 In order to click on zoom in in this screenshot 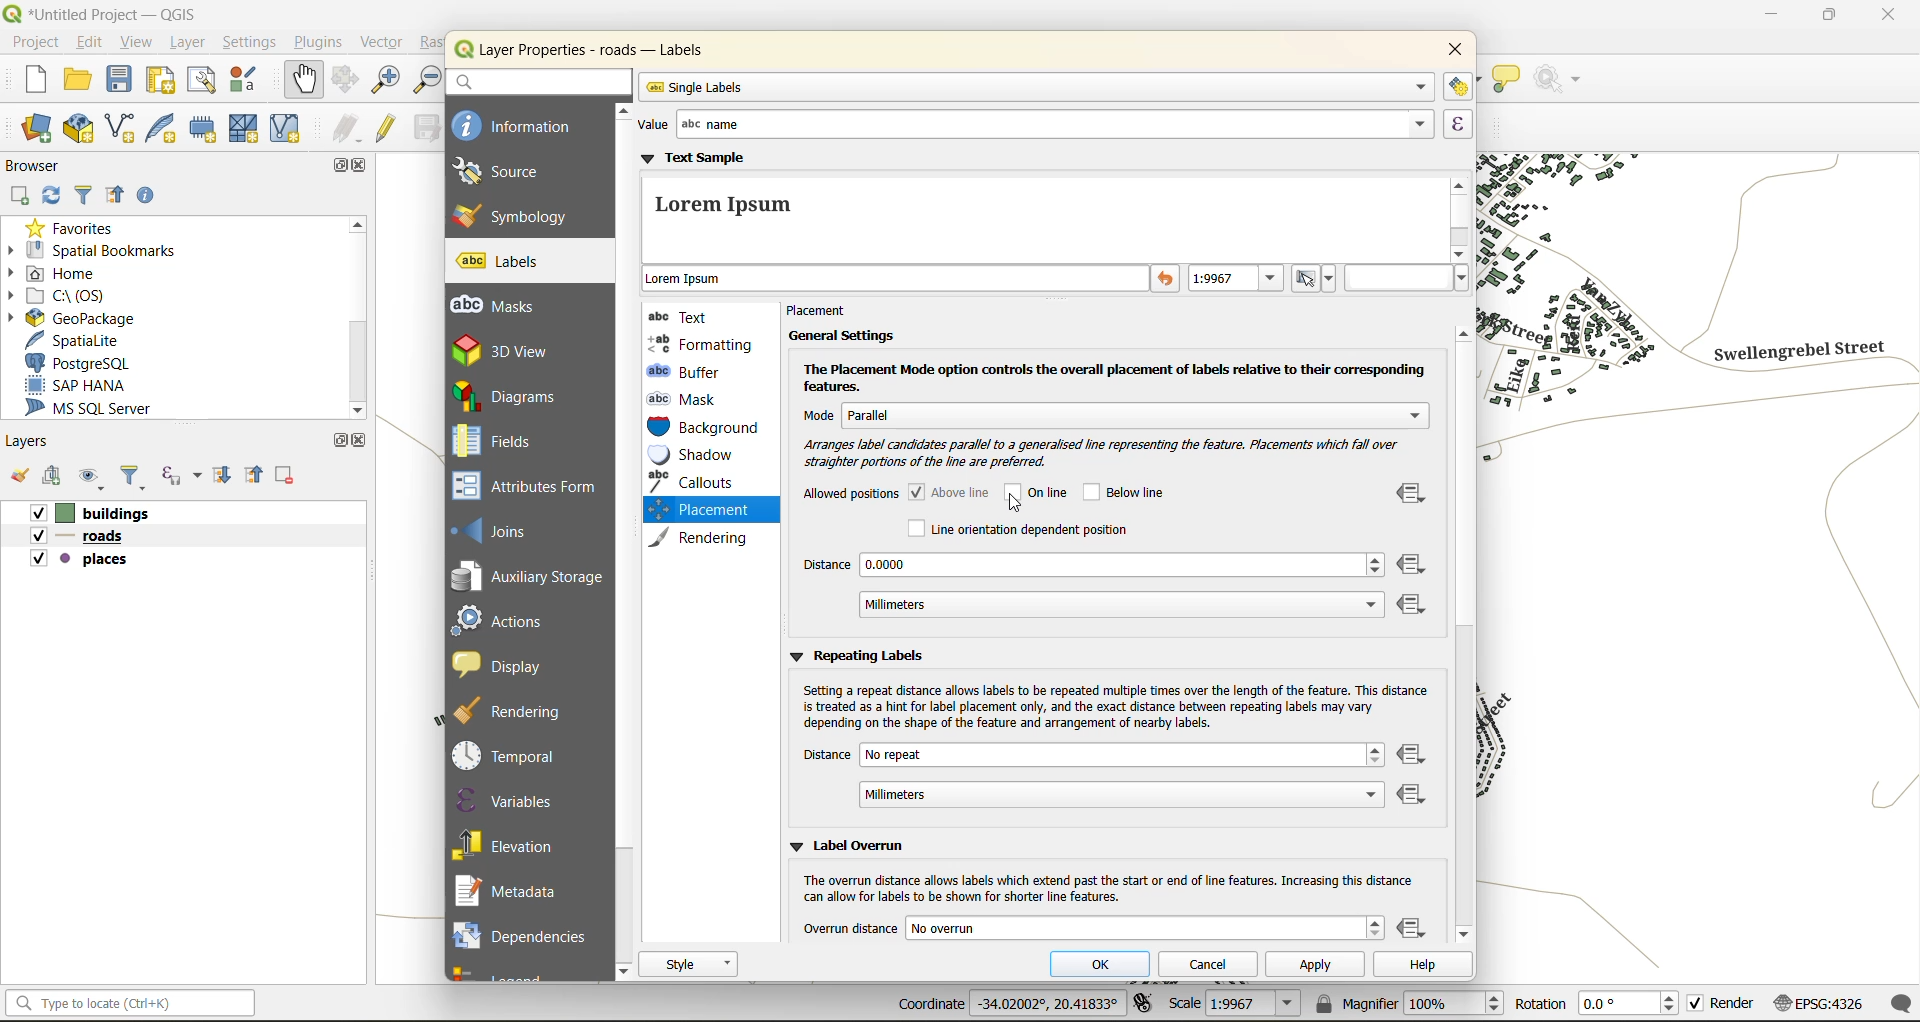, I will do `click(389, 82)`.